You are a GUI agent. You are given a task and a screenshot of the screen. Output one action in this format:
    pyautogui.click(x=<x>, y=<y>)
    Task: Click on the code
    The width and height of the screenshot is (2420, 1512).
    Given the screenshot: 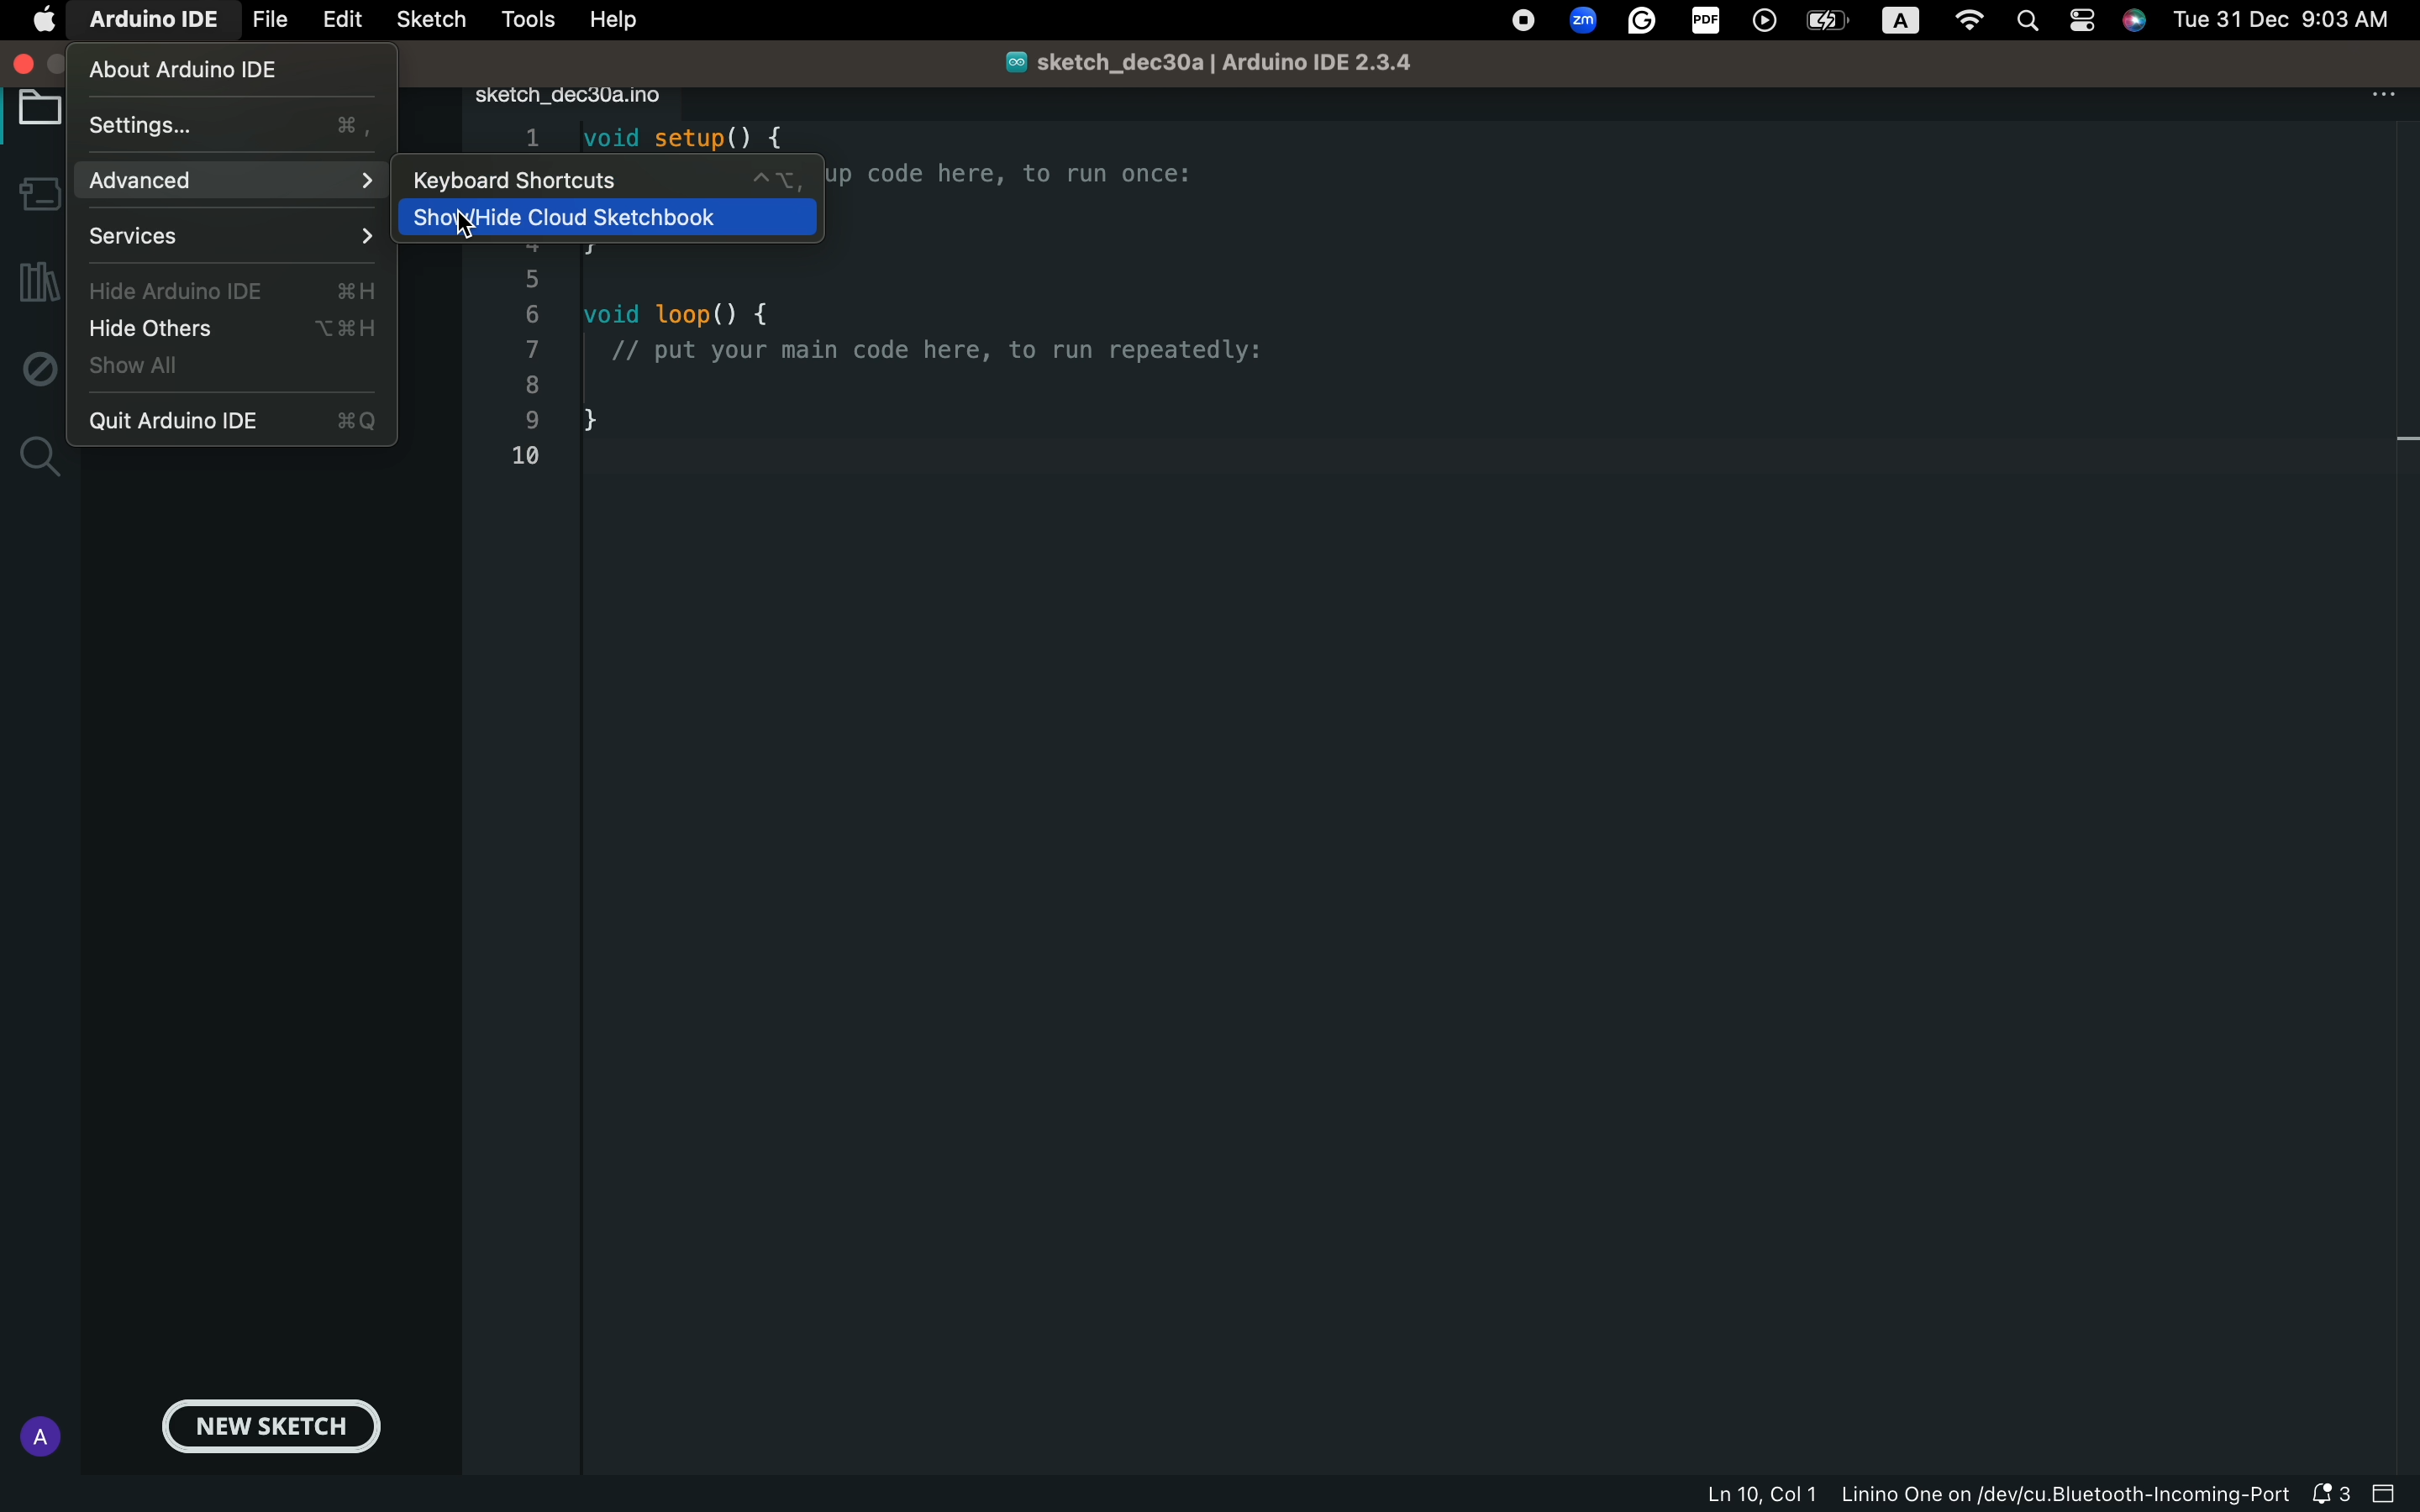 What is the action you would take?
    pyautogui.click(x=926, y=314)
    